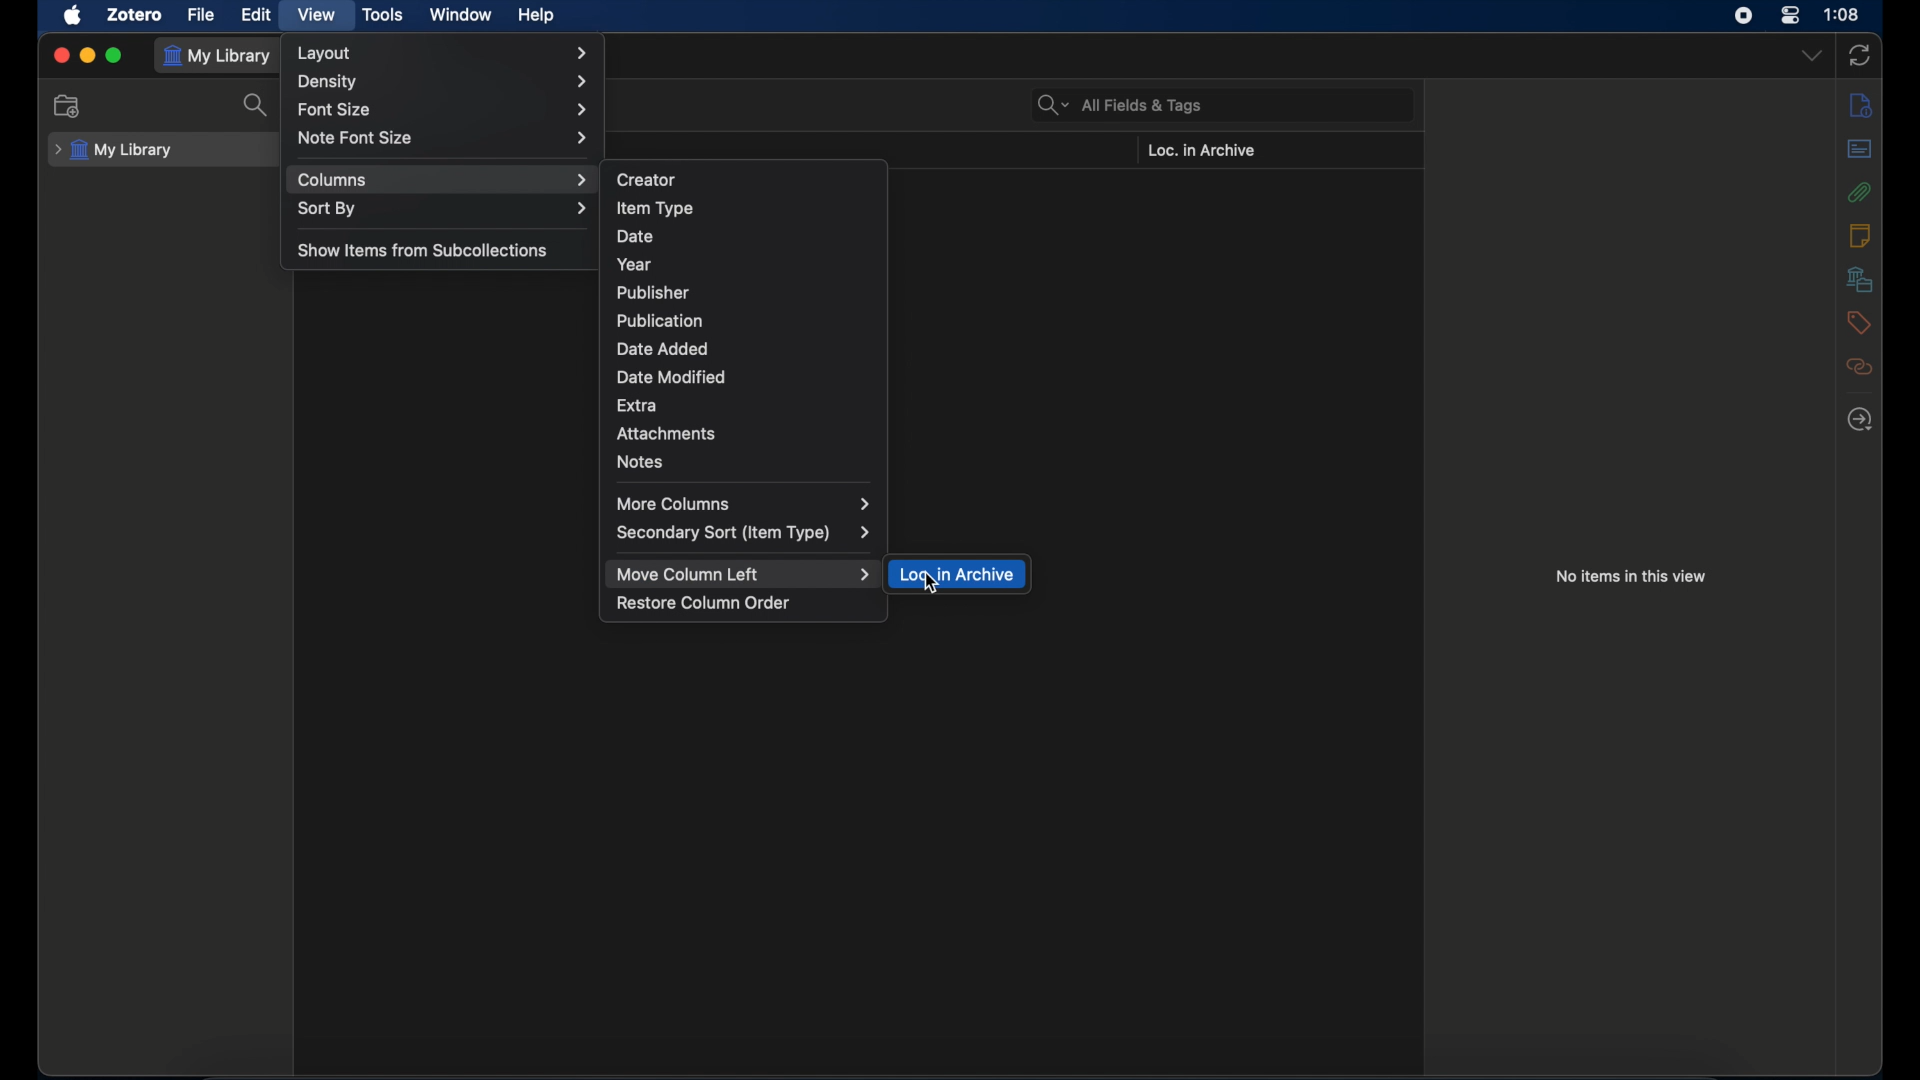 This screenshot has height=1080, width=1920. I want to click on no items in this view, so click(1630, 577).